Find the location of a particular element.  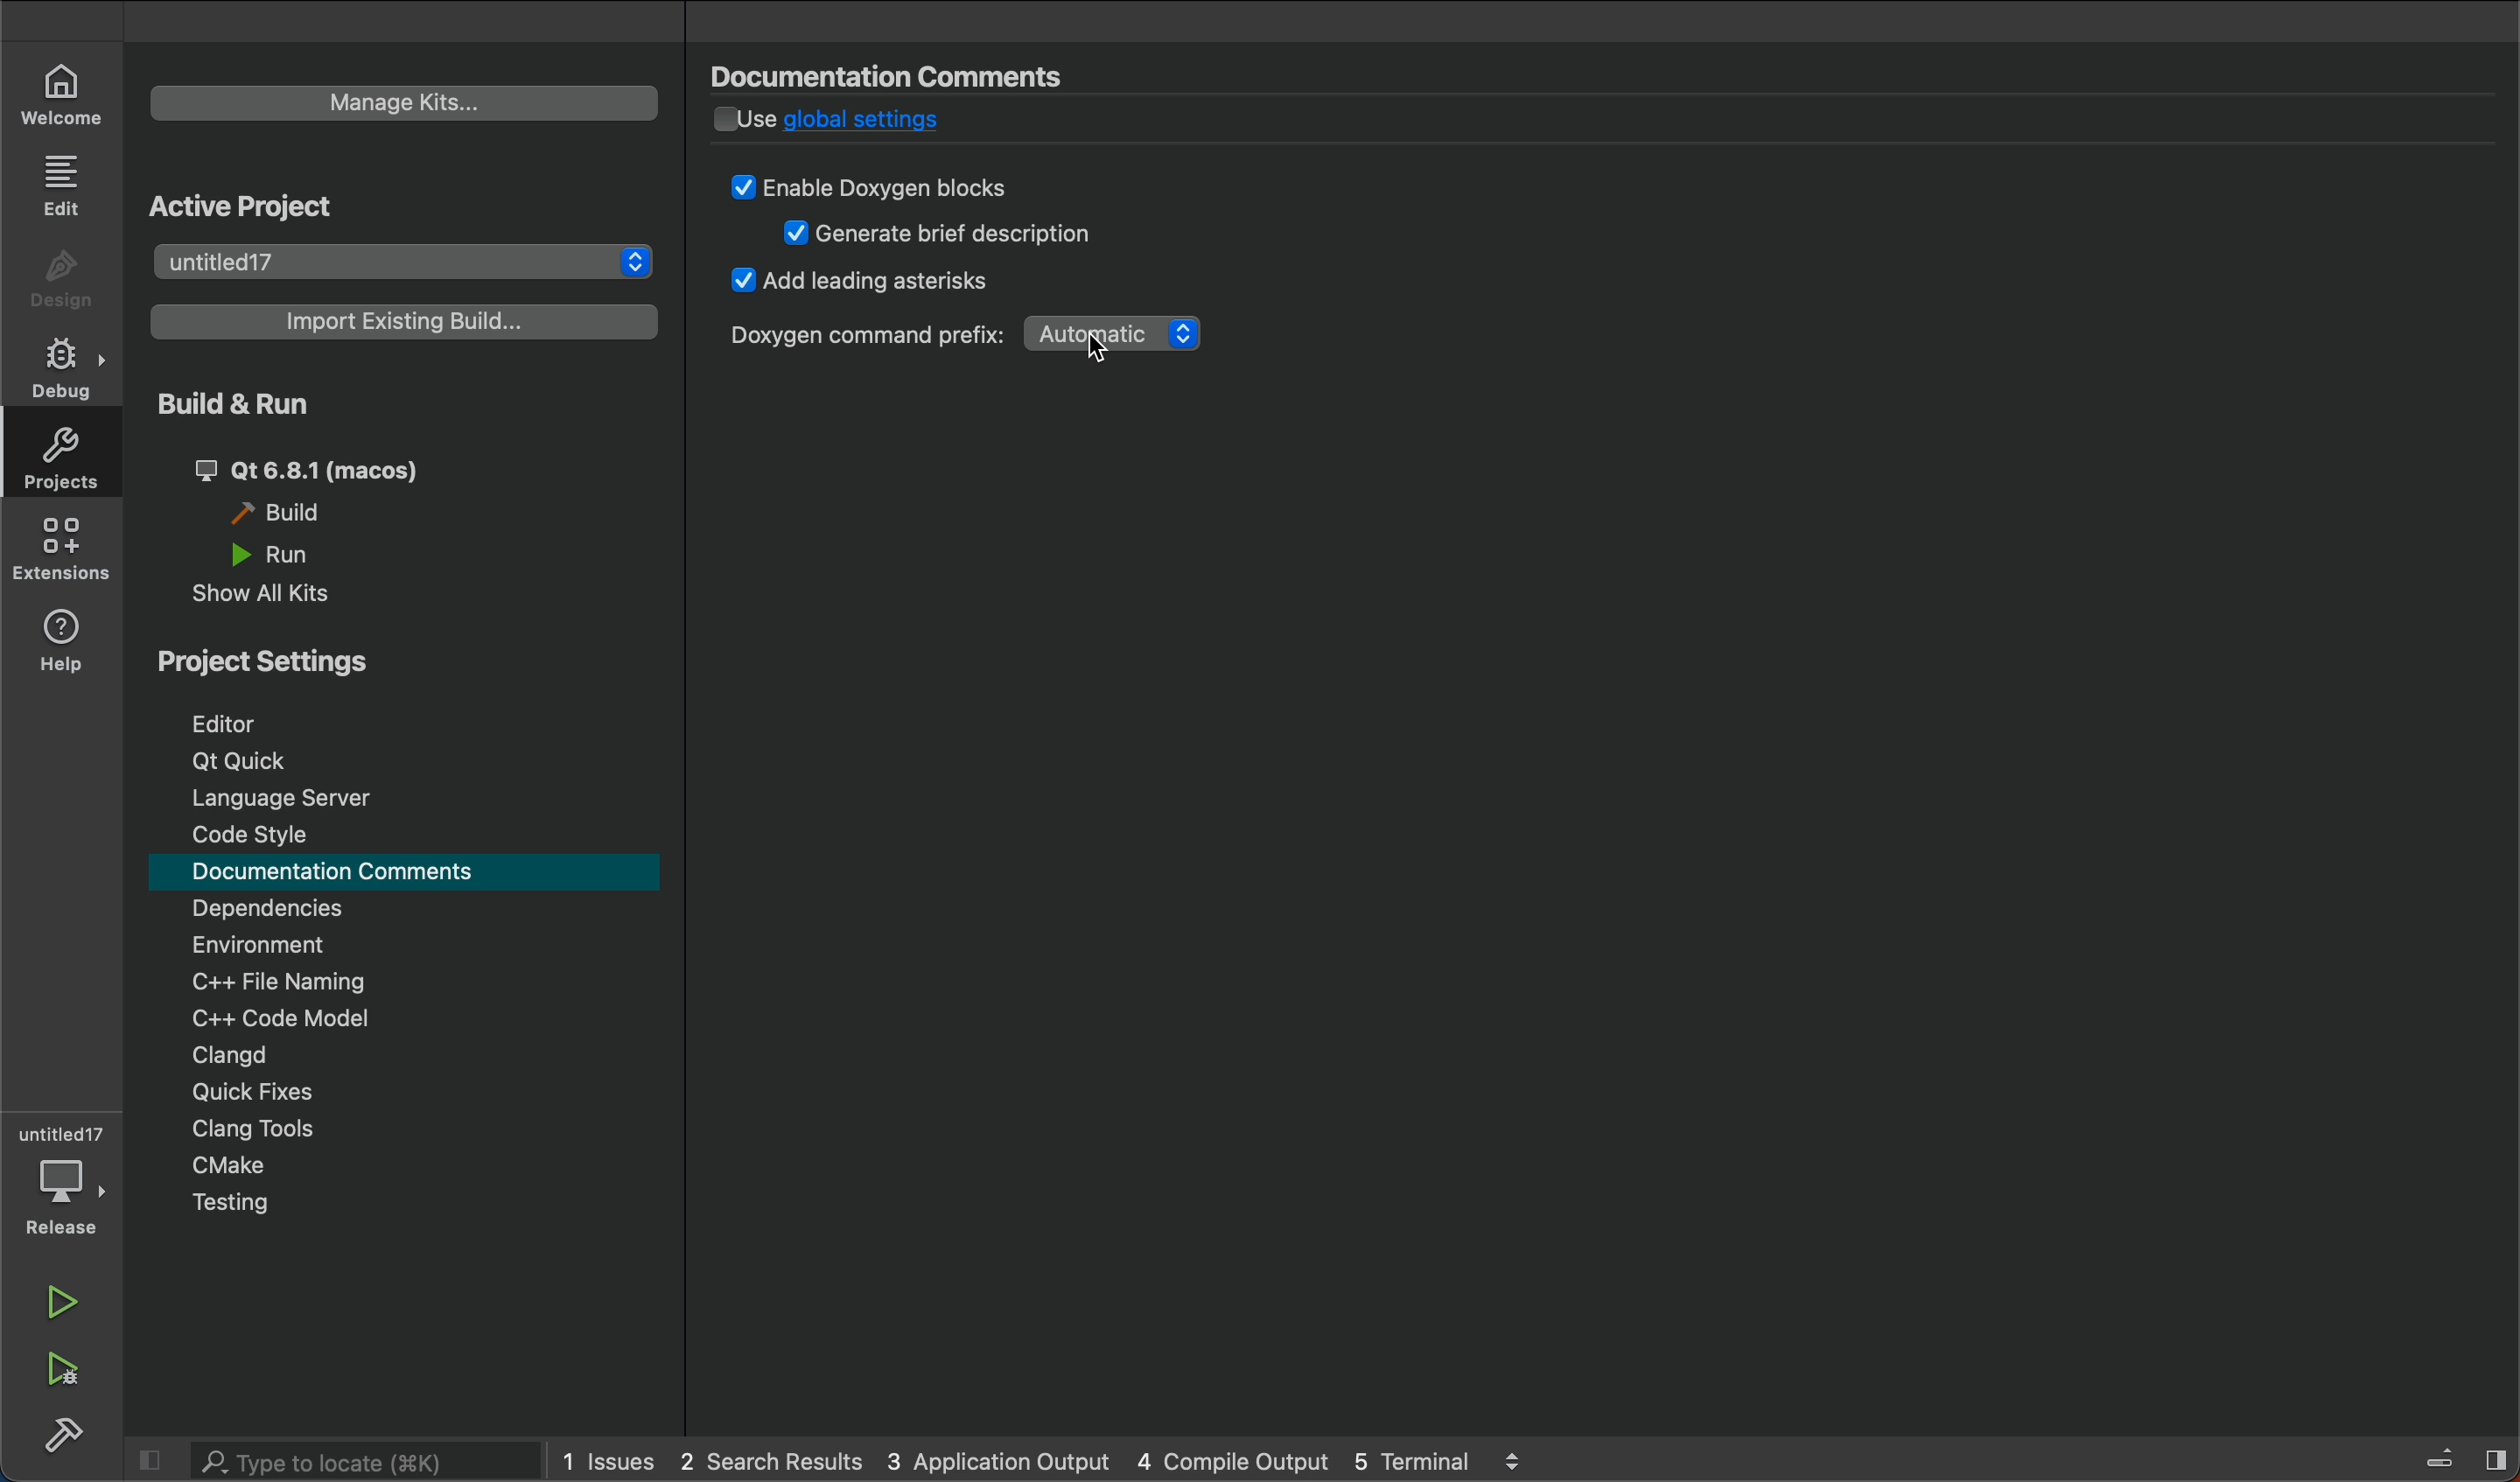

editor is located at coordinates (245, 724).